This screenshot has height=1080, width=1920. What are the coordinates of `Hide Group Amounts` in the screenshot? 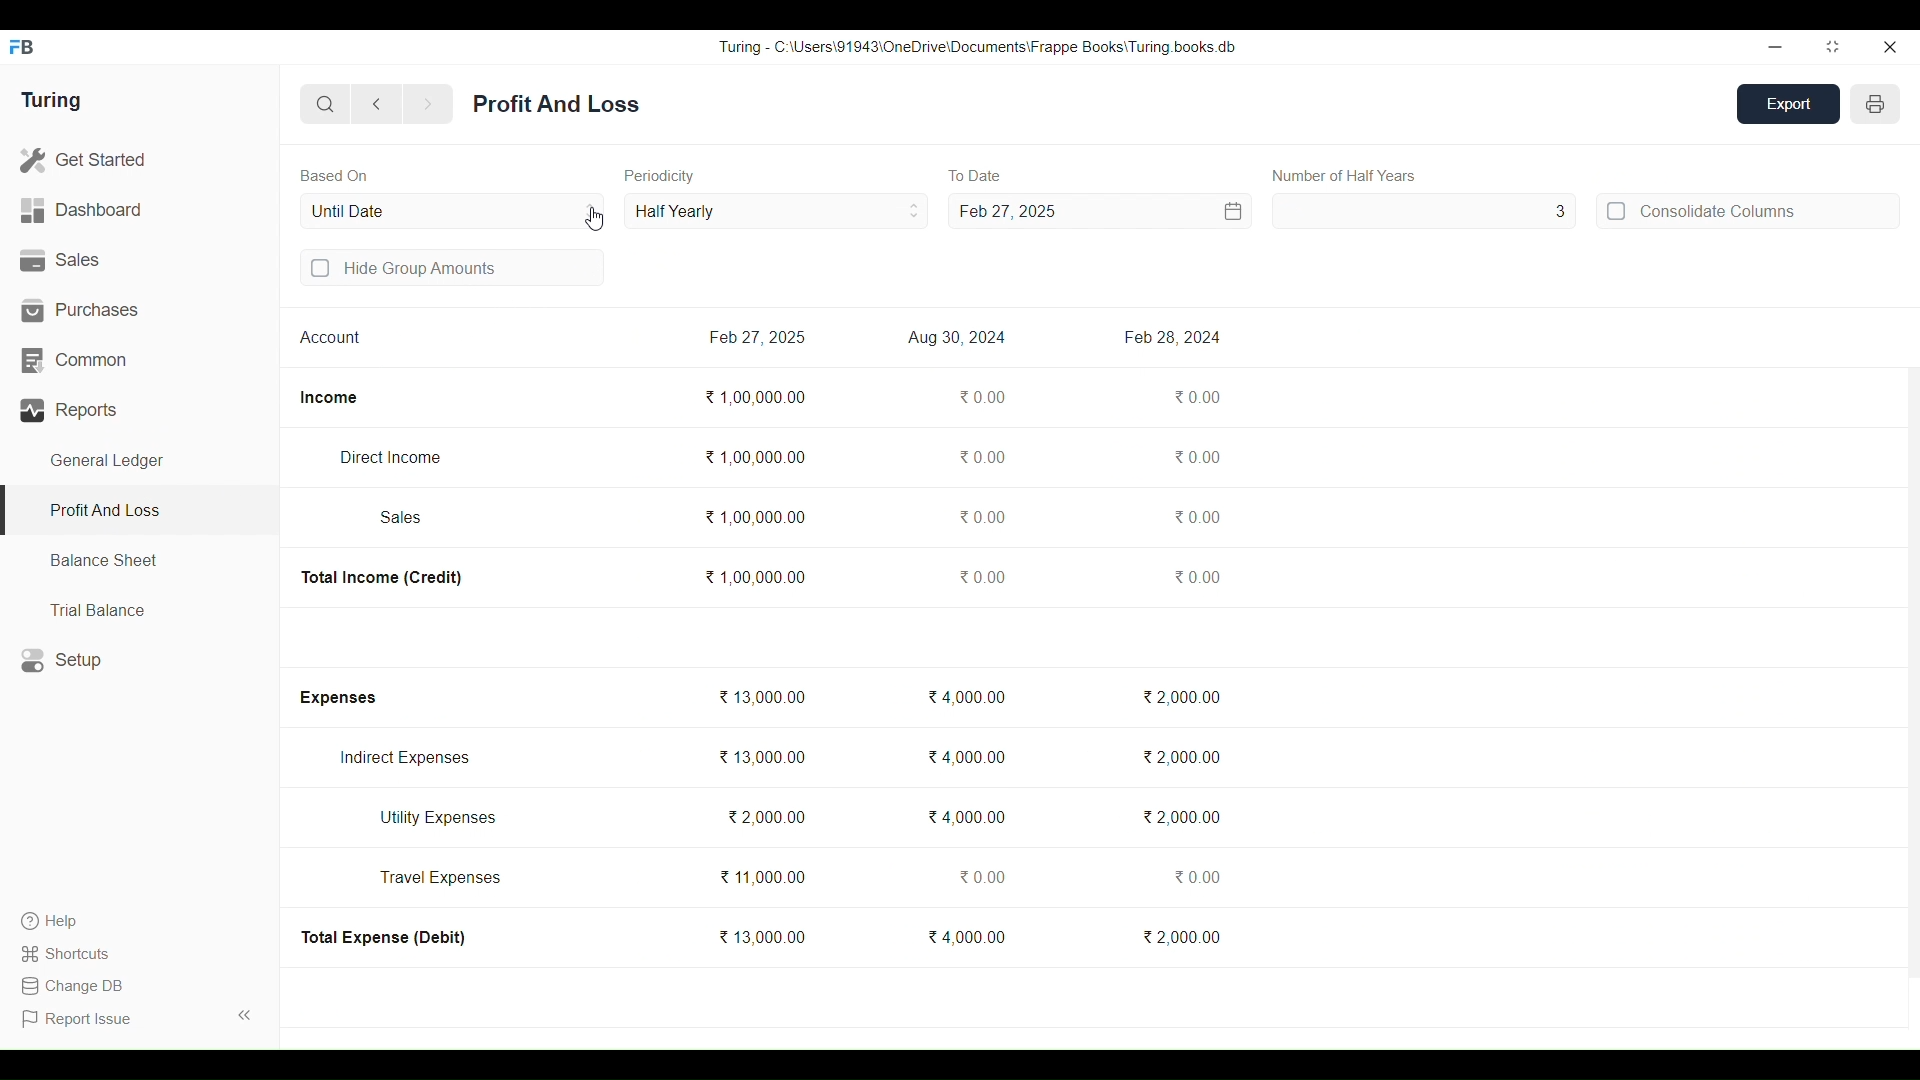 It's located at (453, 267).